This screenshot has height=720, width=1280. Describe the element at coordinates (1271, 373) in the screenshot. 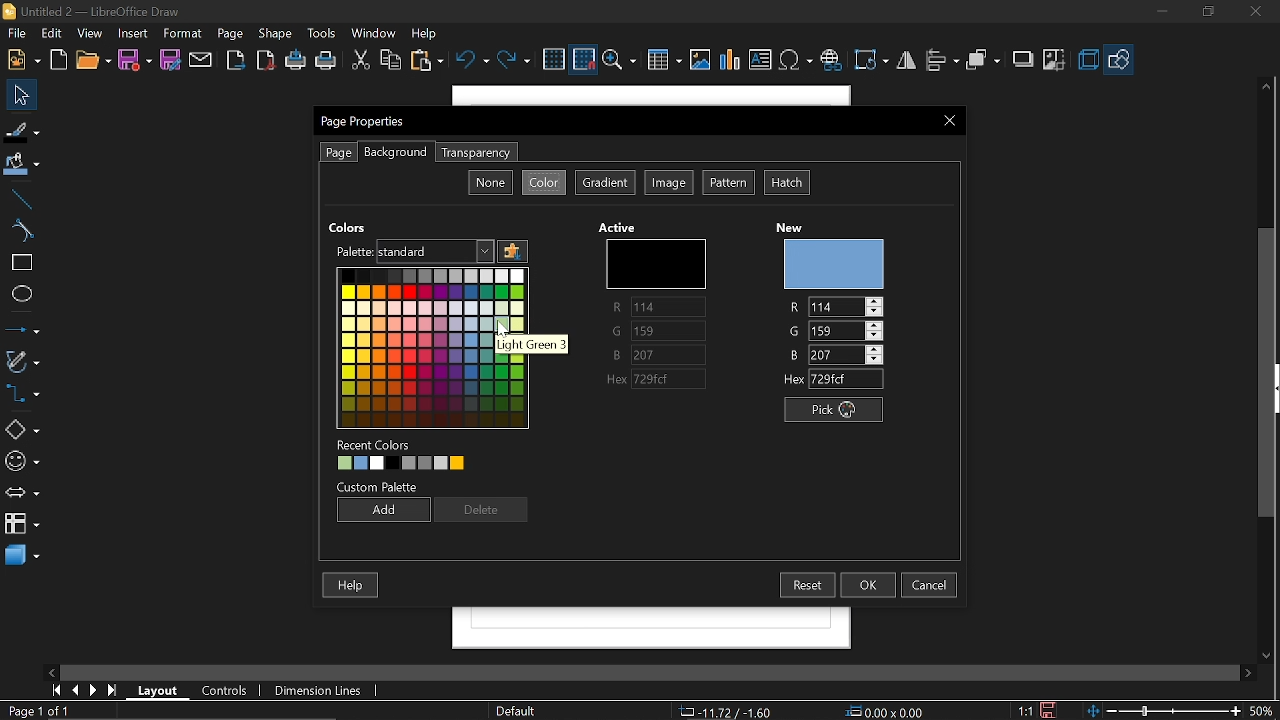

I see `Vertical scrollbar` at that location.